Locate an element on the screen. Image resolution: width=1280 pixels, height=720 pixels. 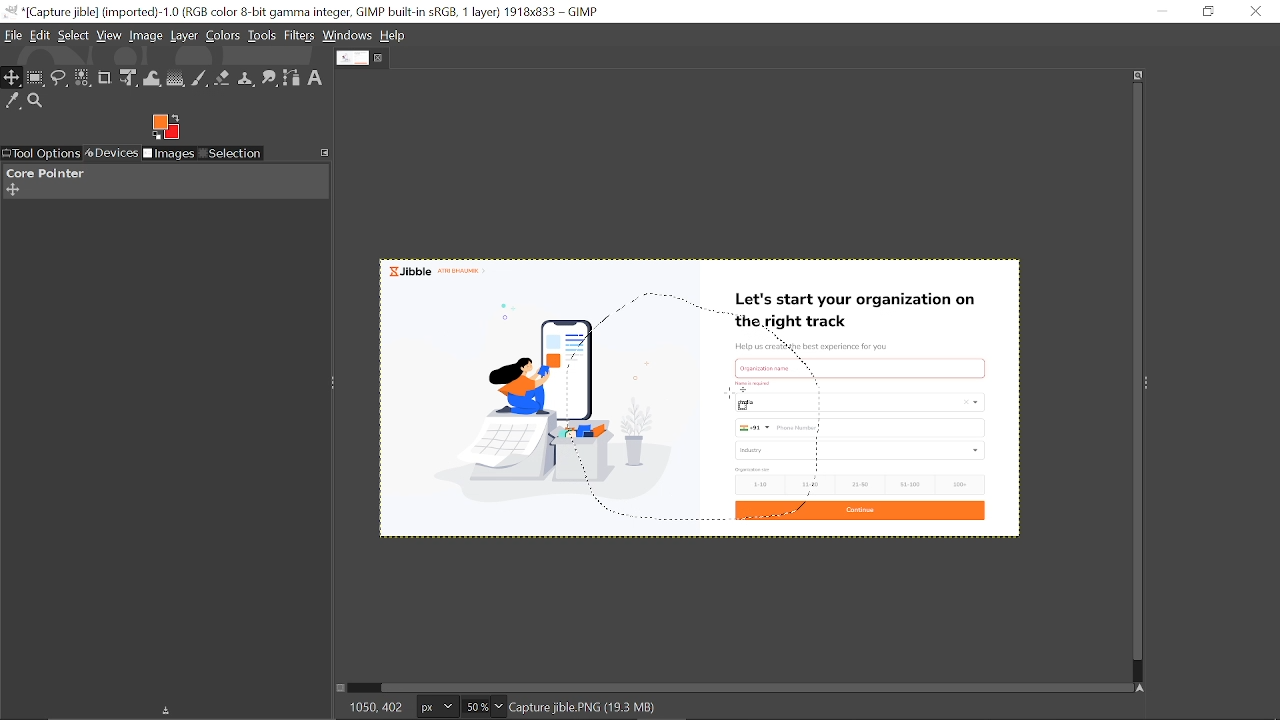
Save device status is located at coordinates (170, 712).